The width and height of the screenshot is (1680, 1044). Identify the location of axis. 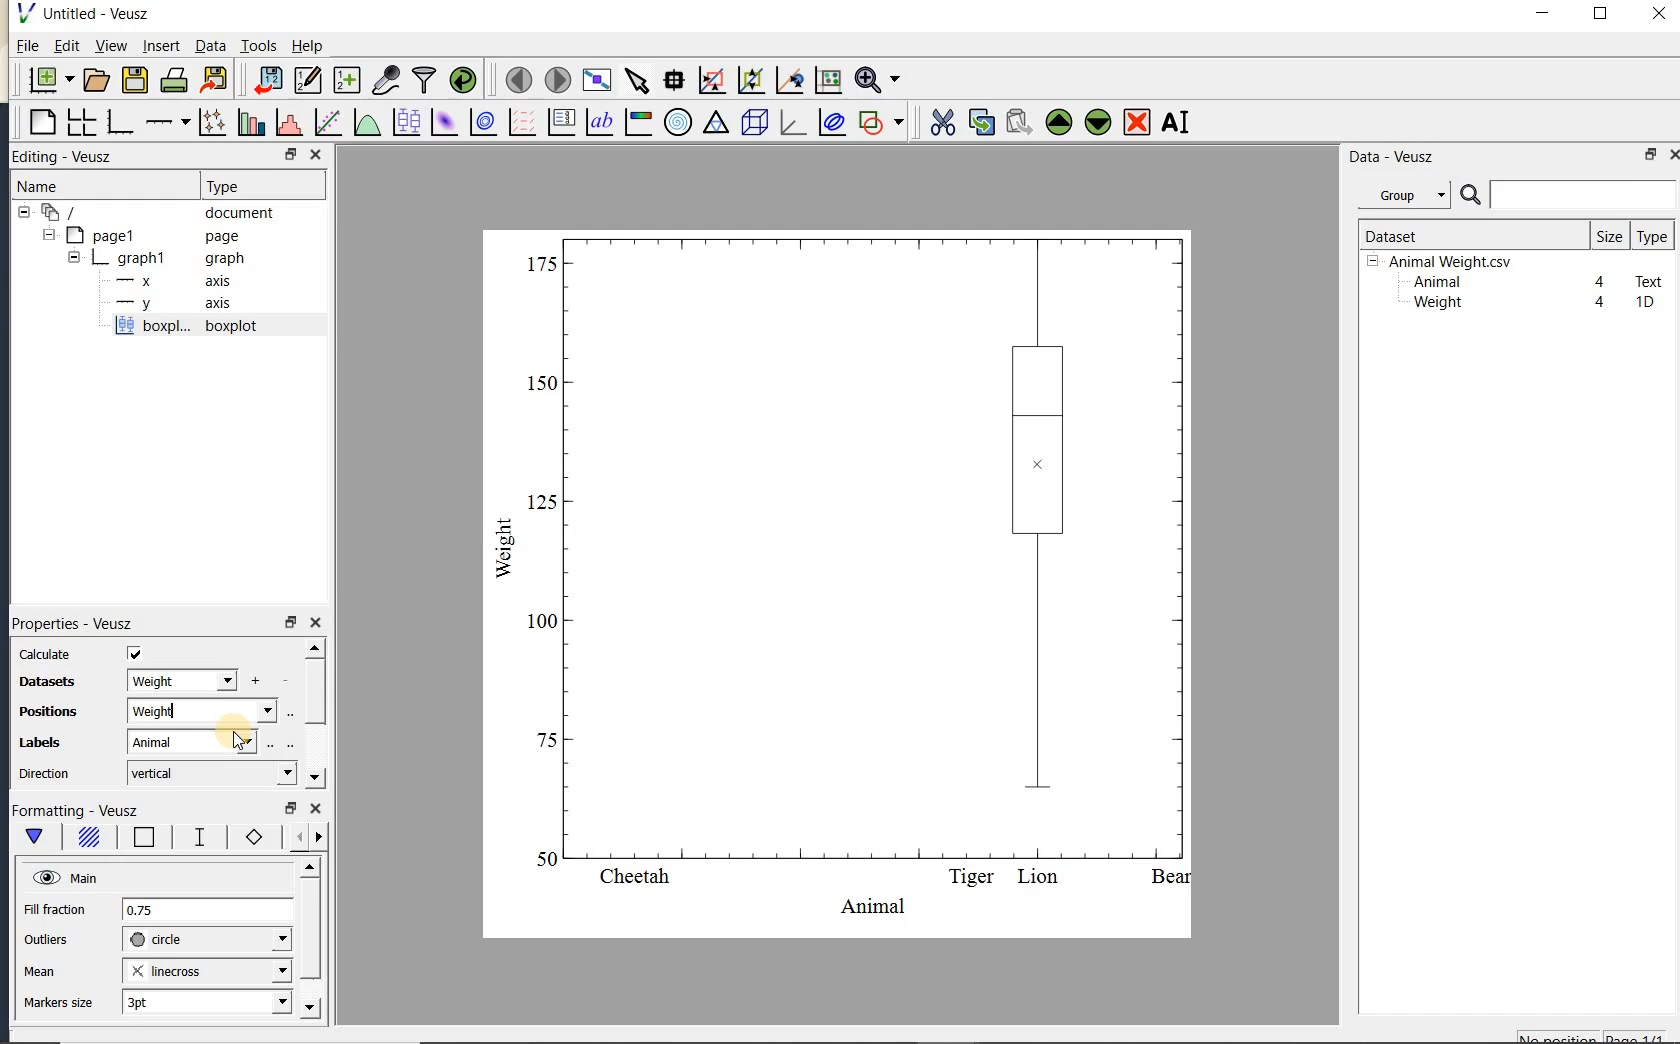
(168, 281).